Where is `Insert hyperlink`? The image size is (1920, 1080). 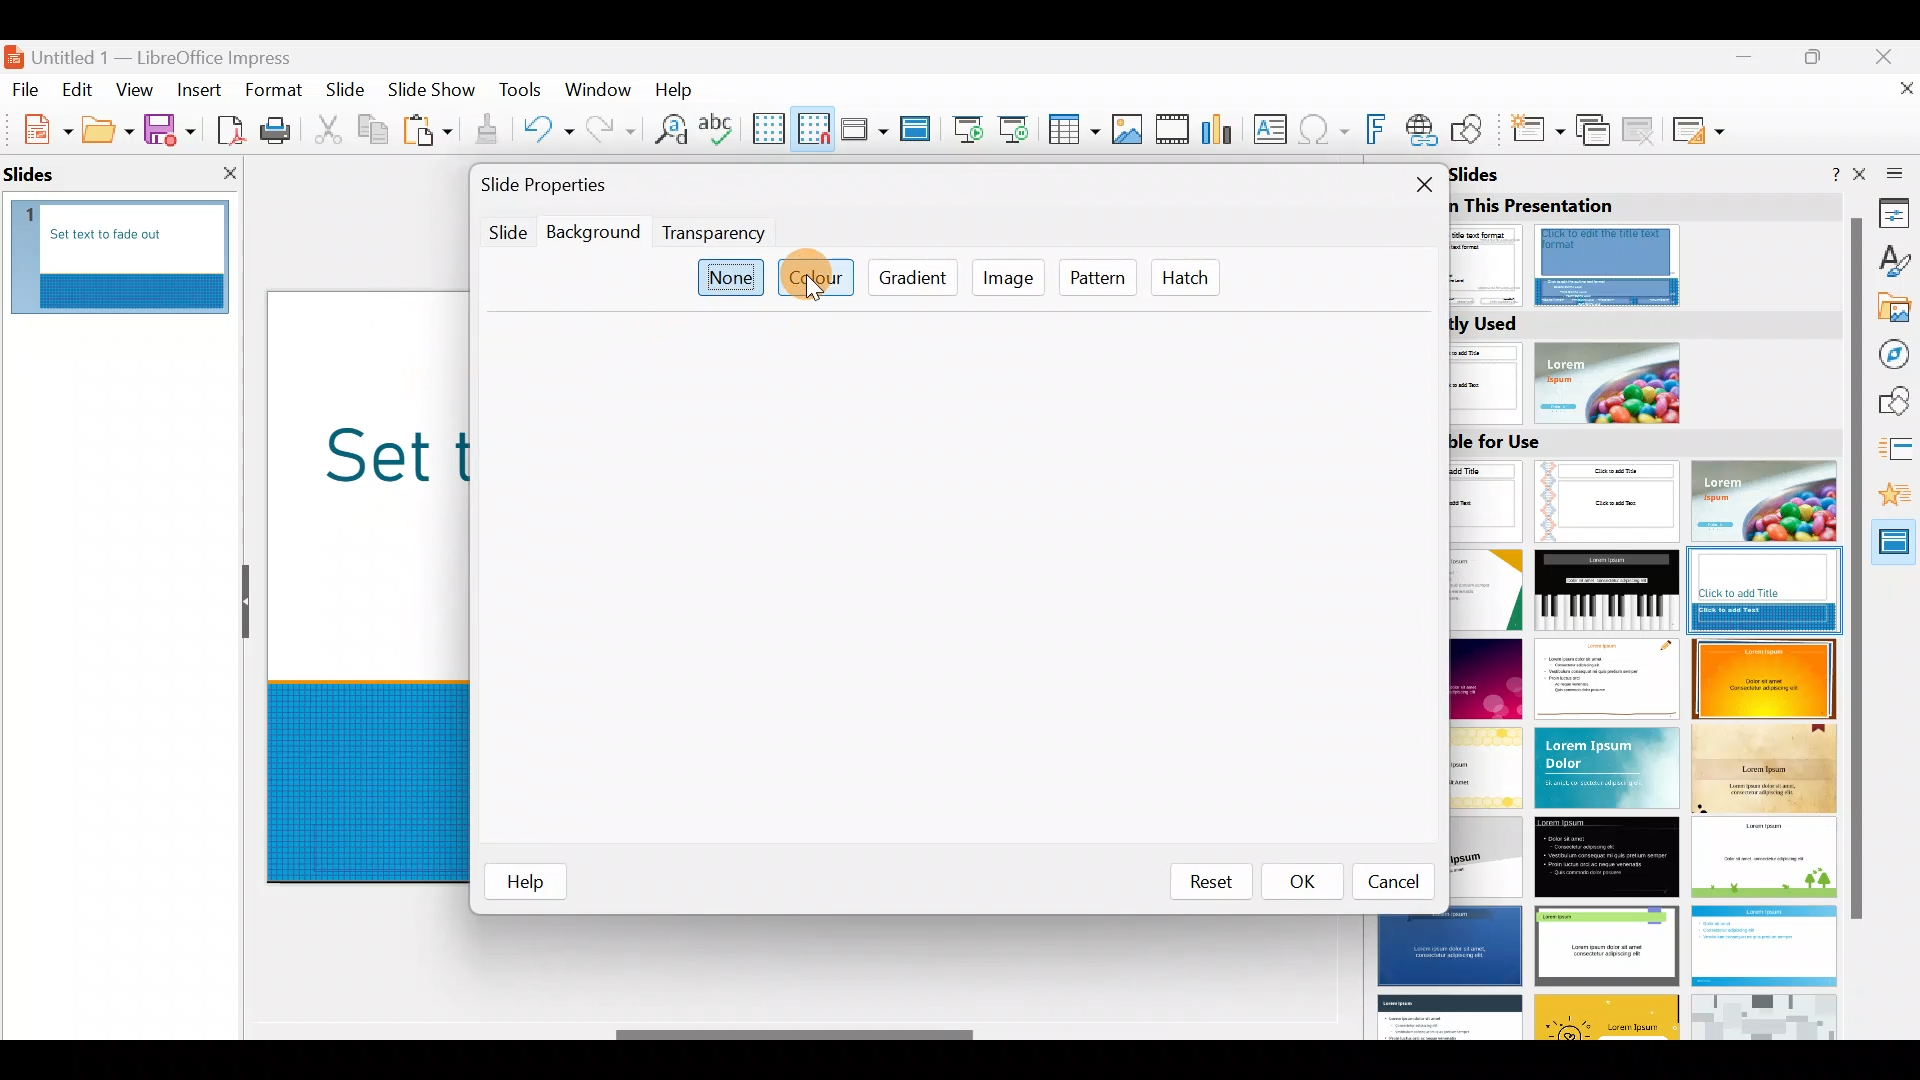
Insert hyperlink is located at coordinates (1423, 129).